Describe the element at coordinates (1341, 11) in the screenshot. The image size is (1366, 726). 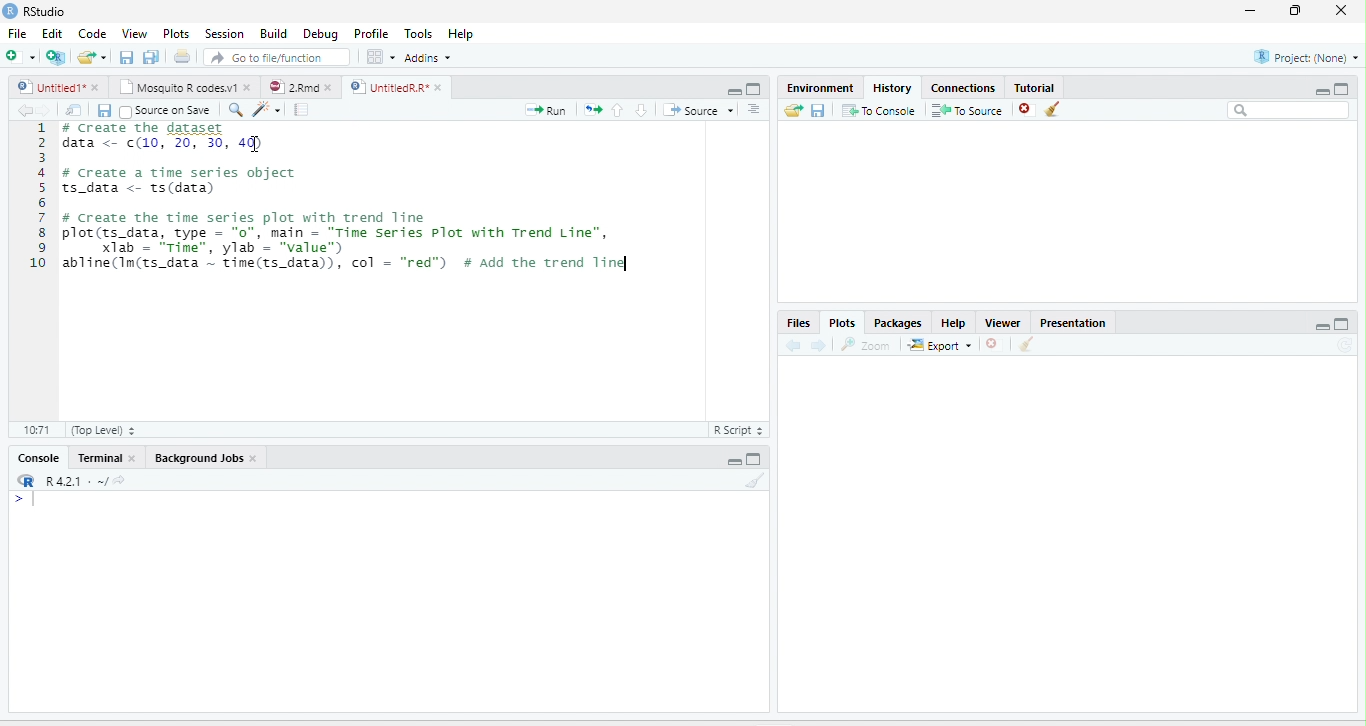
I see `close` at that location.